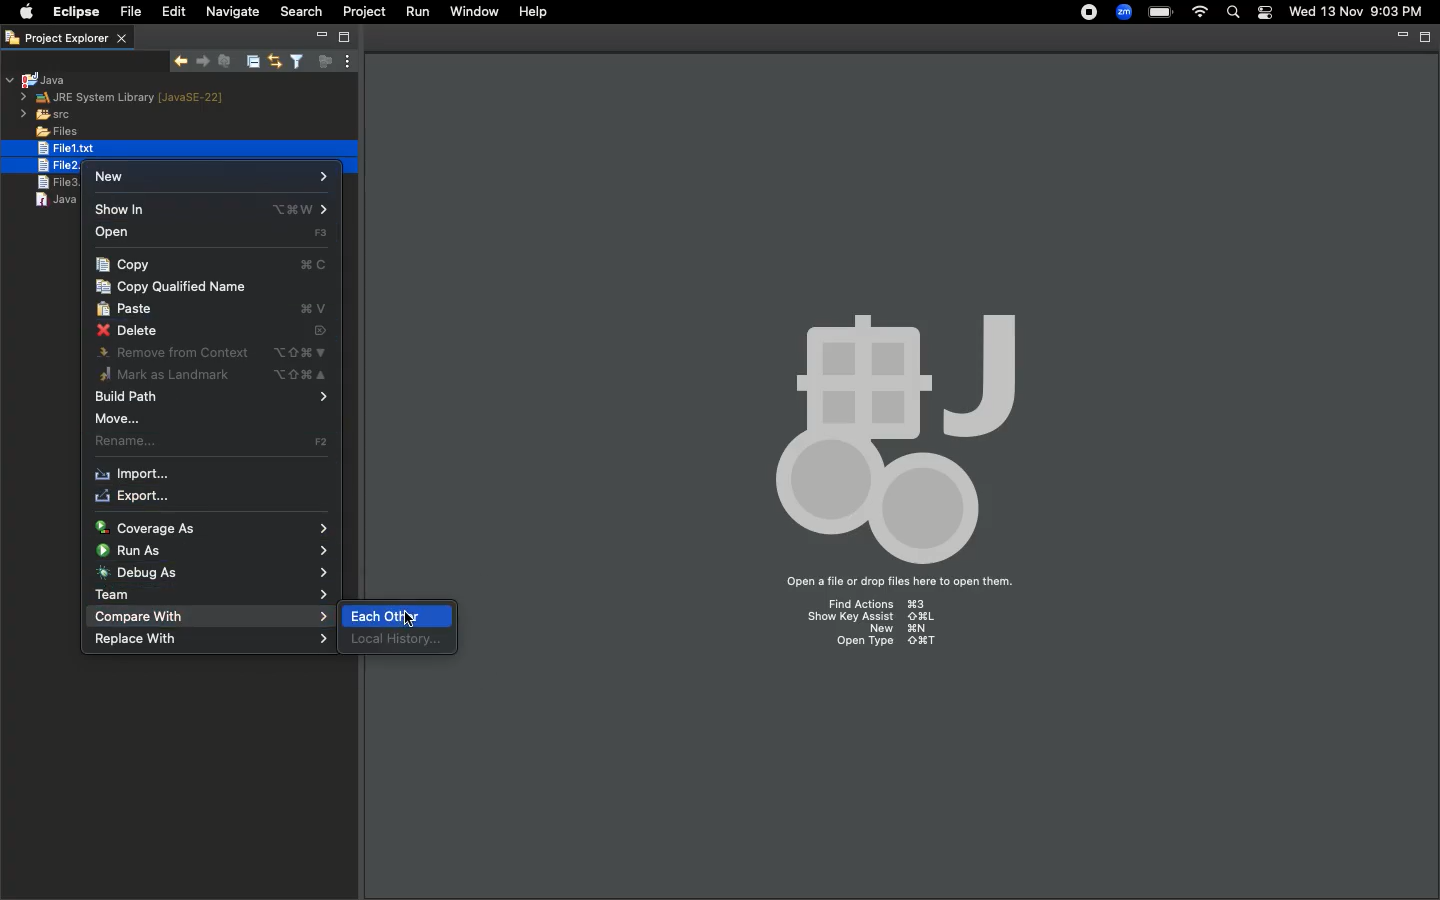 This screenshot has height=900, width=1440. Describe the element at coordinates (212, 374) in the screenshot. I see `Mark as landmark` at that location.